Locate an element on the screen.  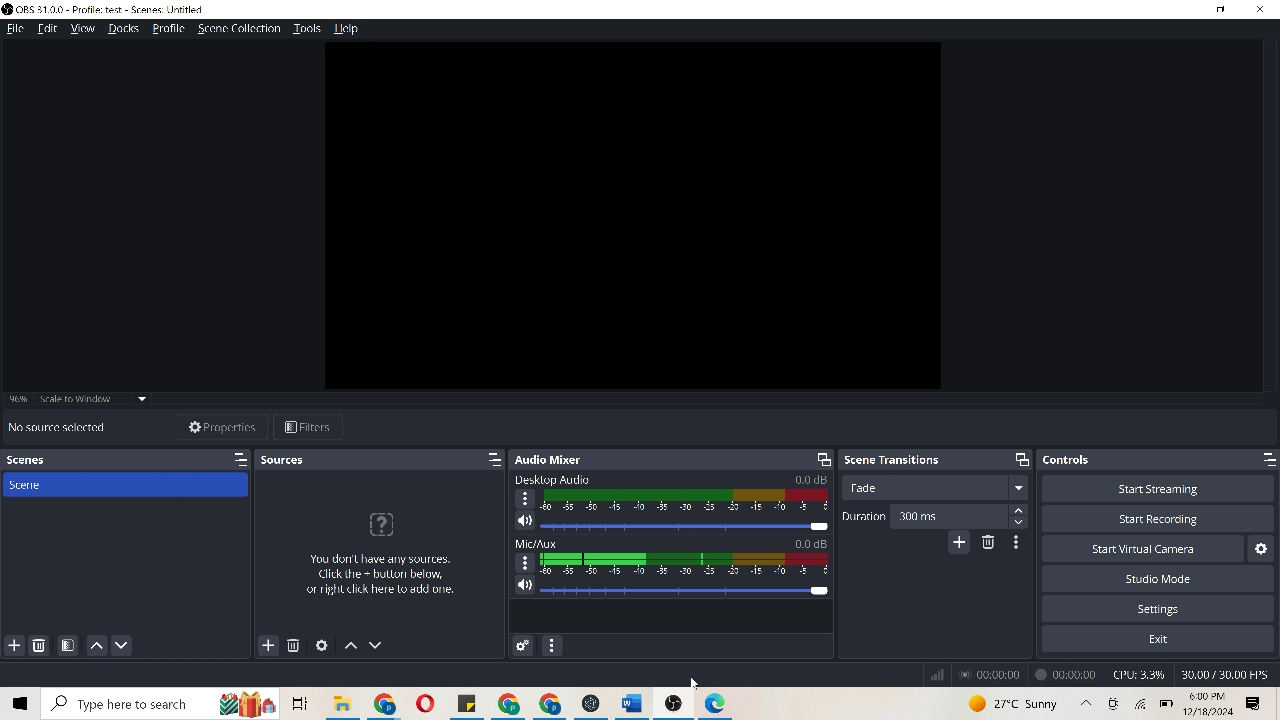
file is located at coordinates (470, 705).